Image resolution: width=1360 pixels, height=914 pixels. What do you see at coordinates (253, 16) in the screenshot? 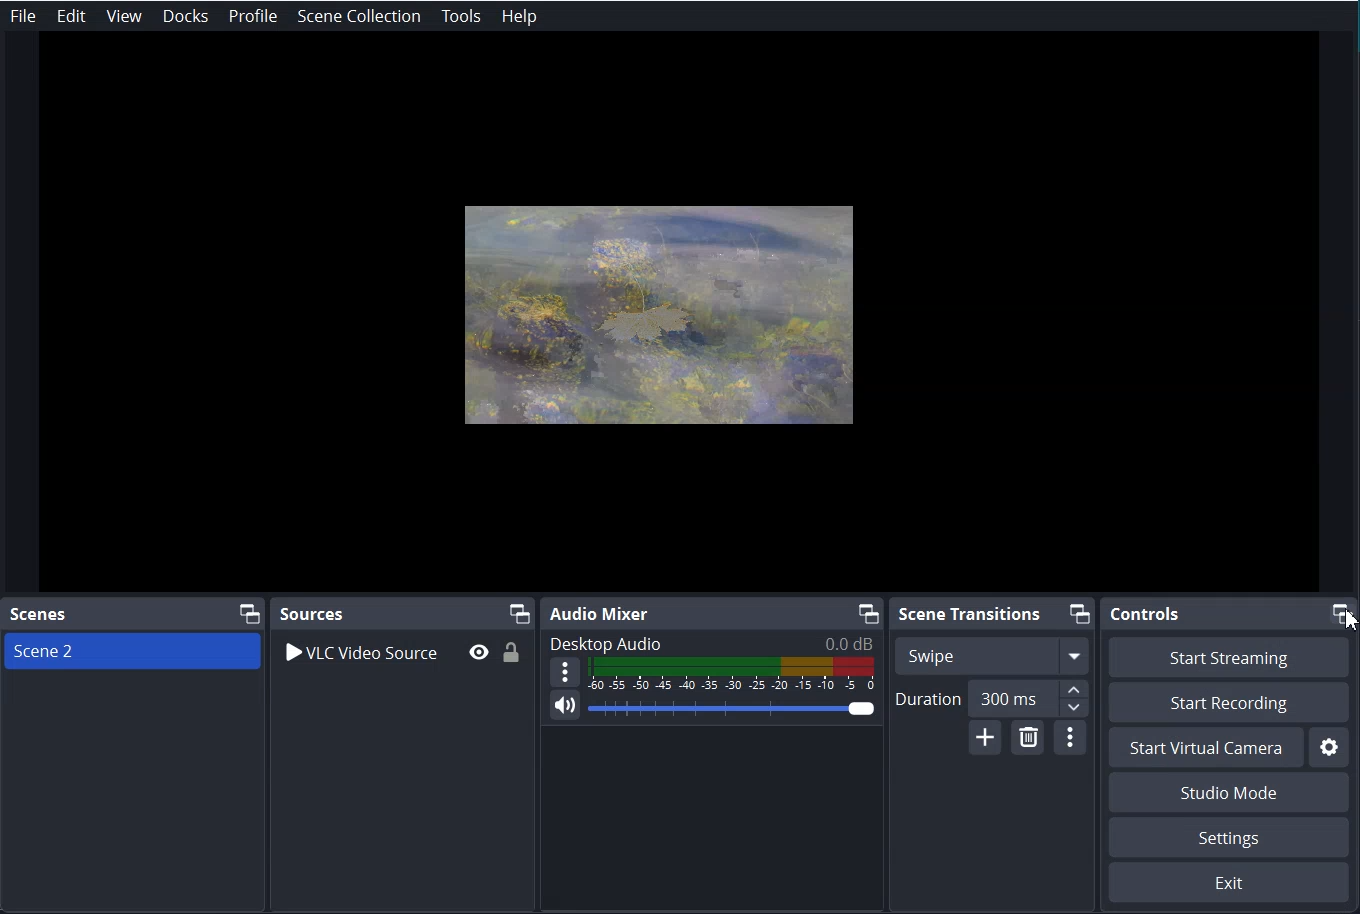
I see `Profile` at bounding box center [253, 16].